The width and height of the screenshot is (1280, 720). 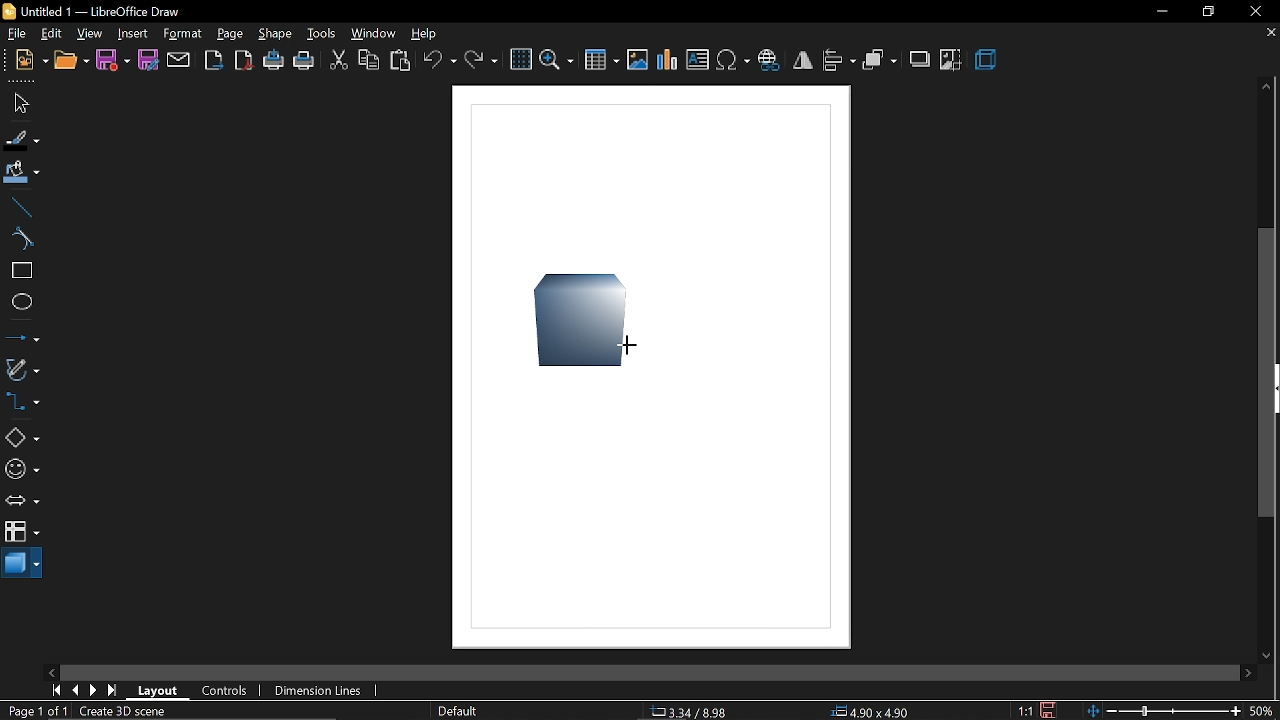 What do you see at coordinates (987, 60) in the screenshot?
I see `3d effect` at bounding box center [987, 60].